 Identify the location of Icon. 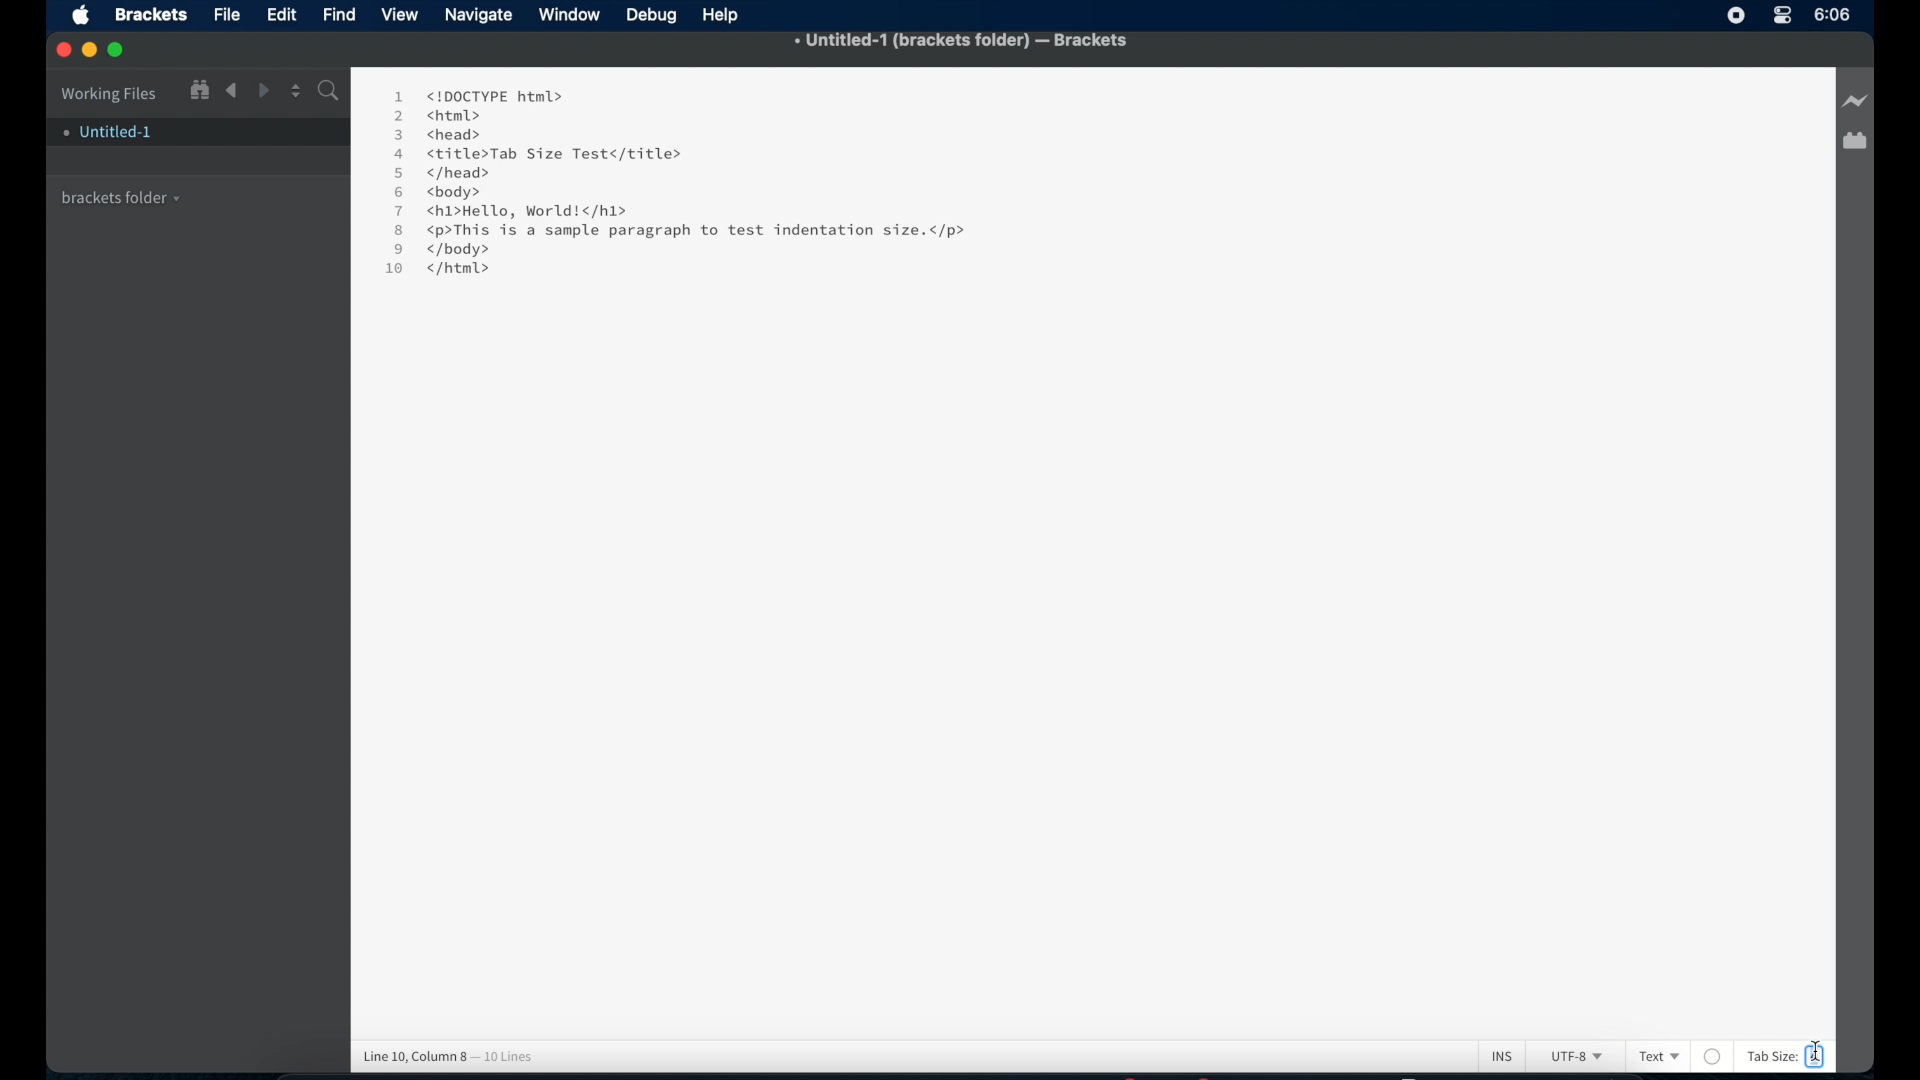
(86, 17).